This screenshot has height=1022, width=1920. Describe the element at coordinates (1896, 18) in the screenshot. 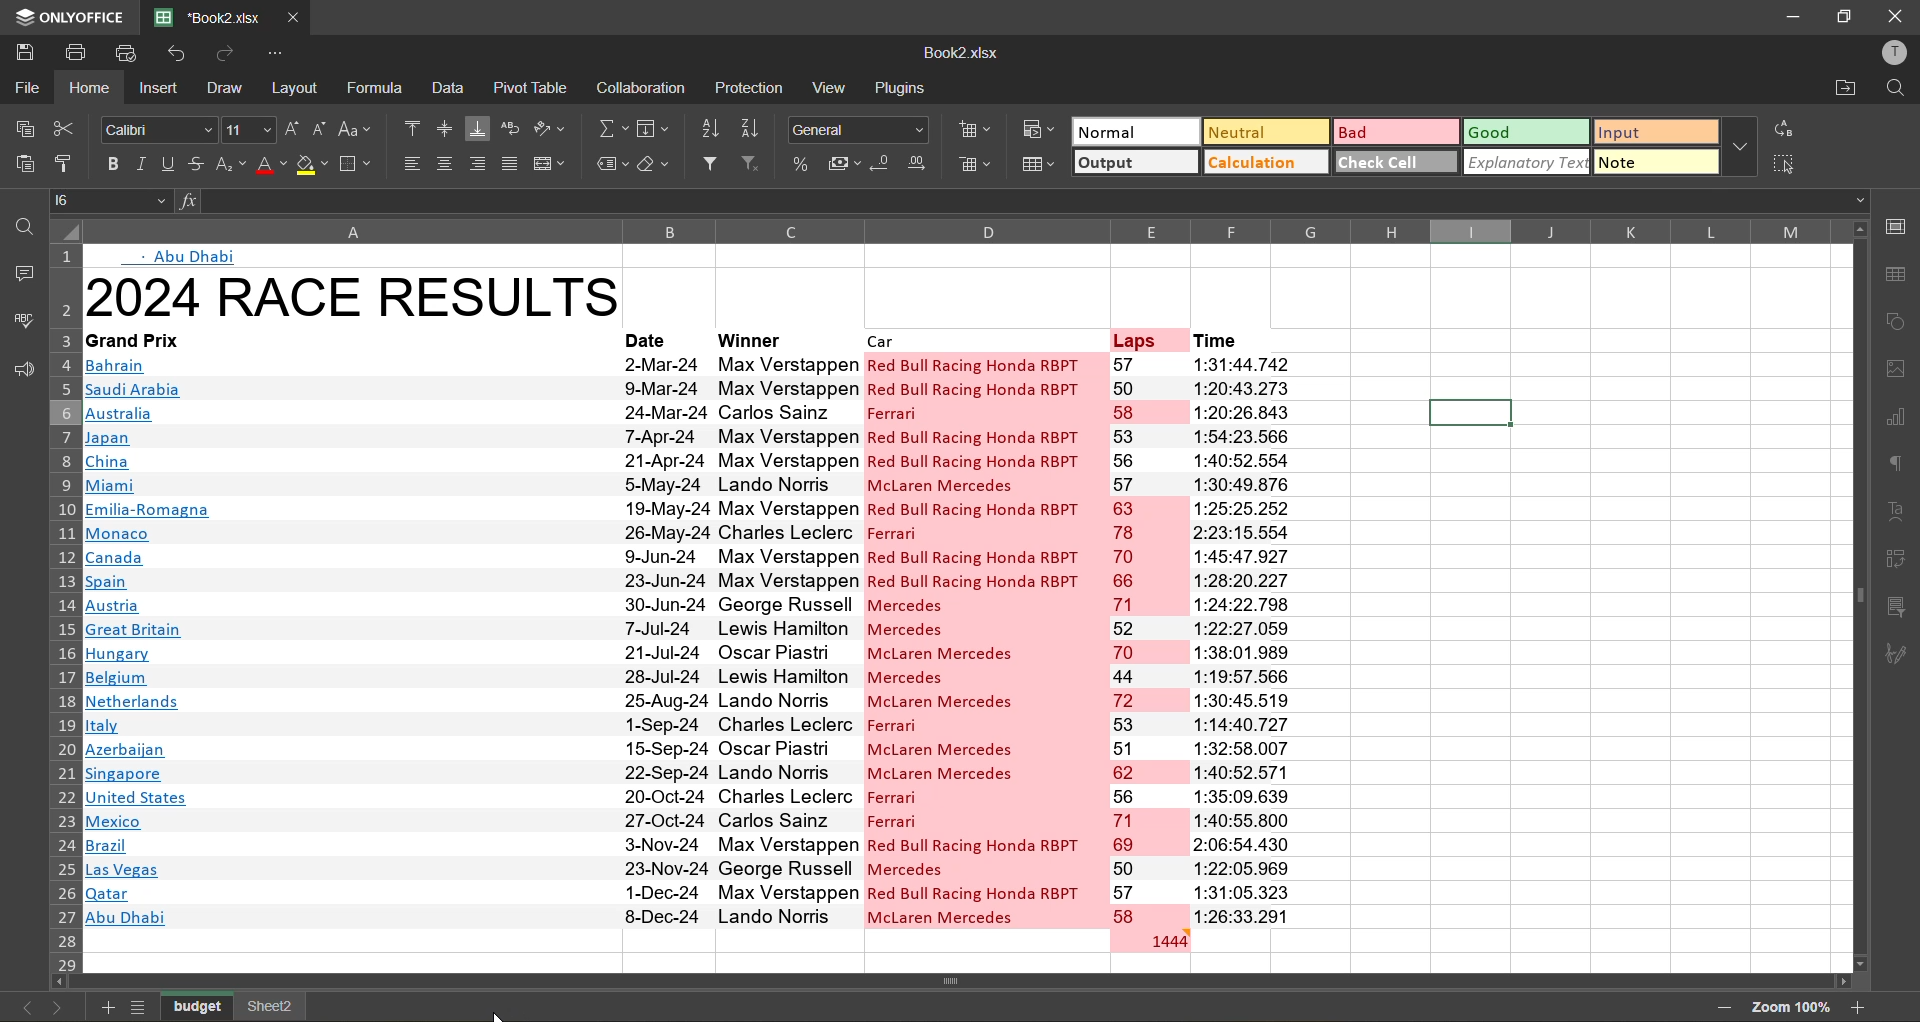

I see `close` at that location.